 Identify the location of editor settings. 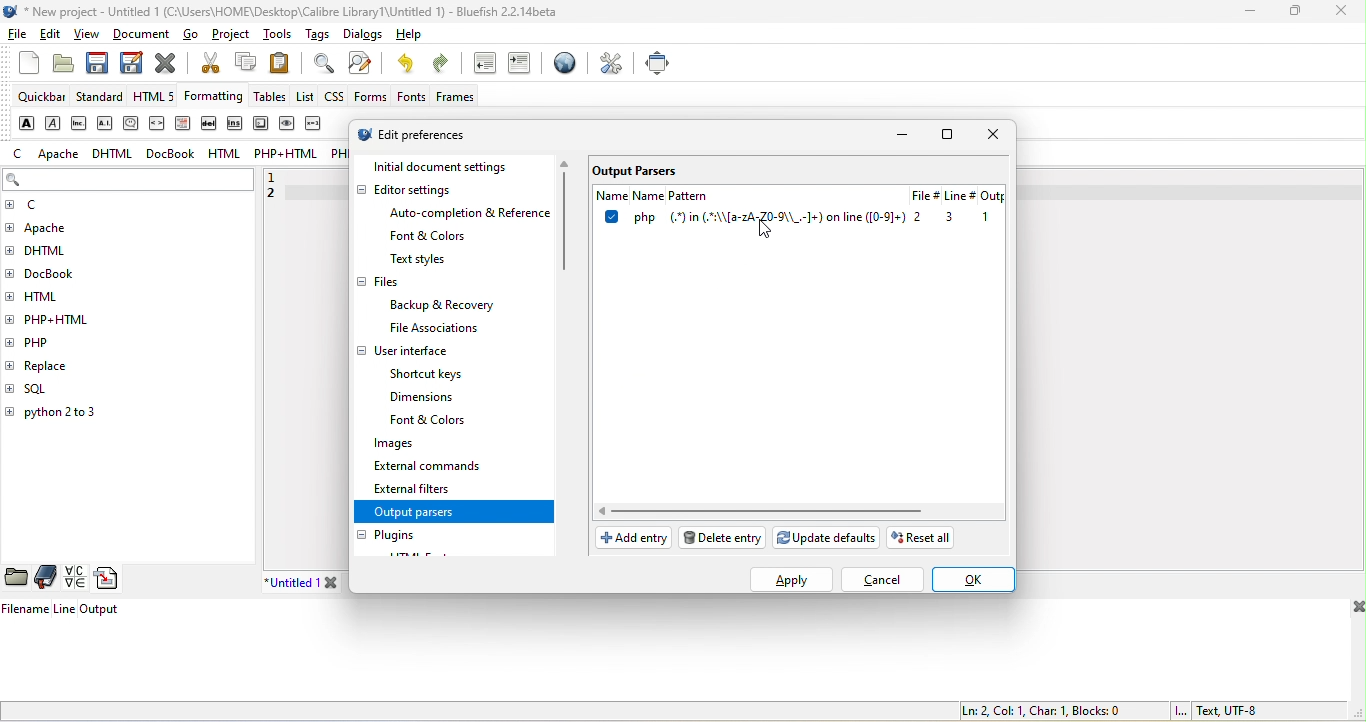
(424, 190).